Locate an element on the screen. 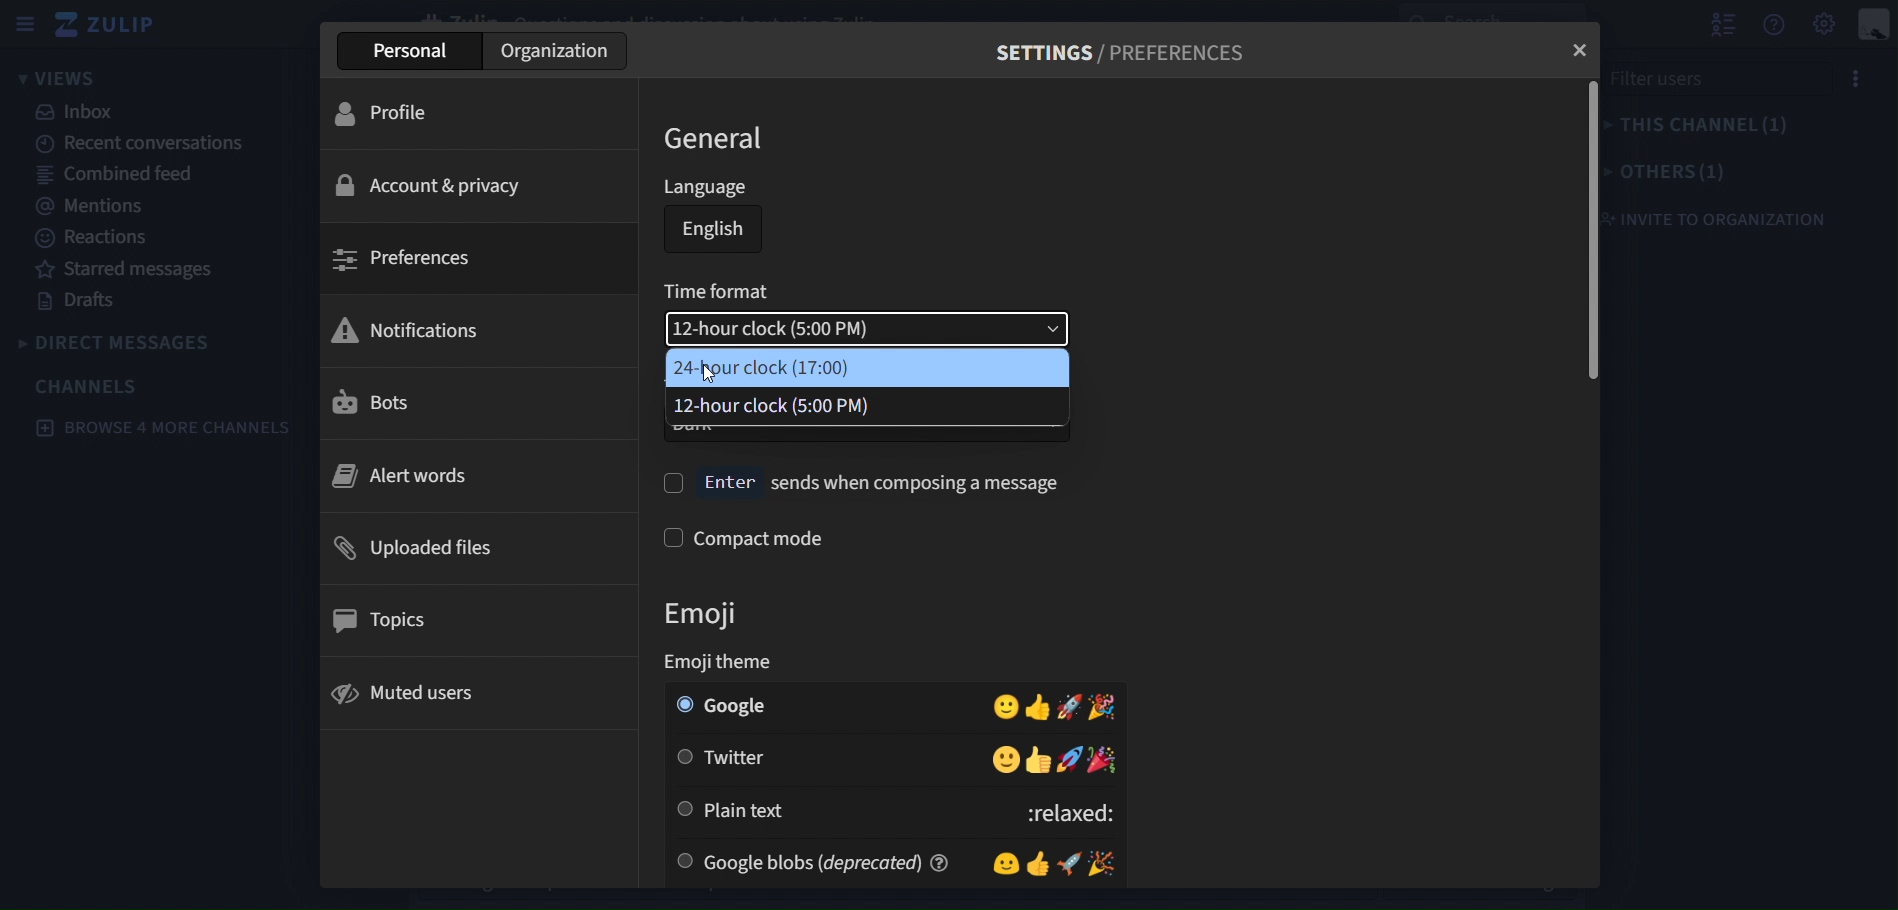  Settings is located at coordinates (1826, 24).